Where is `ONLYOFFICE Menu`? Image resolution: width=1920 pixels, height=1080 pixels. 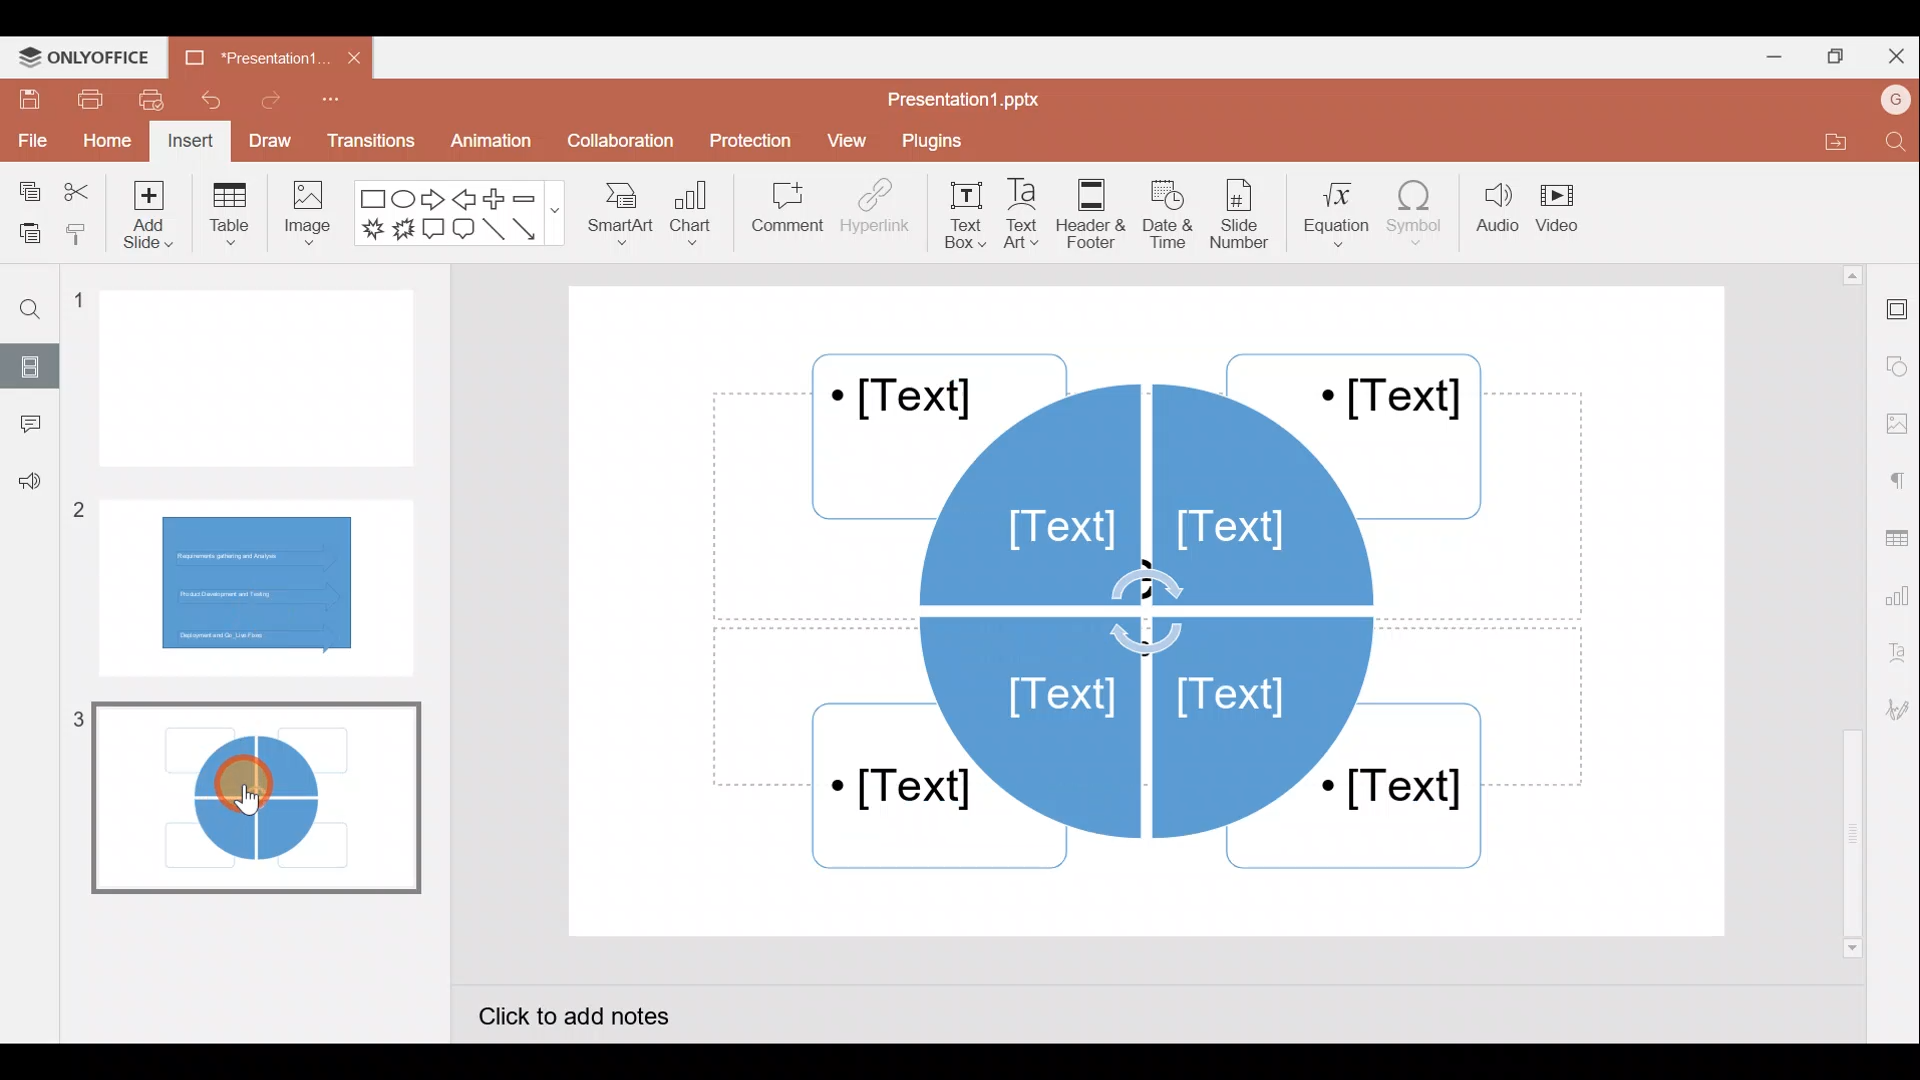
ONLYOFFICE Menu is located at coordinates (95, 58).